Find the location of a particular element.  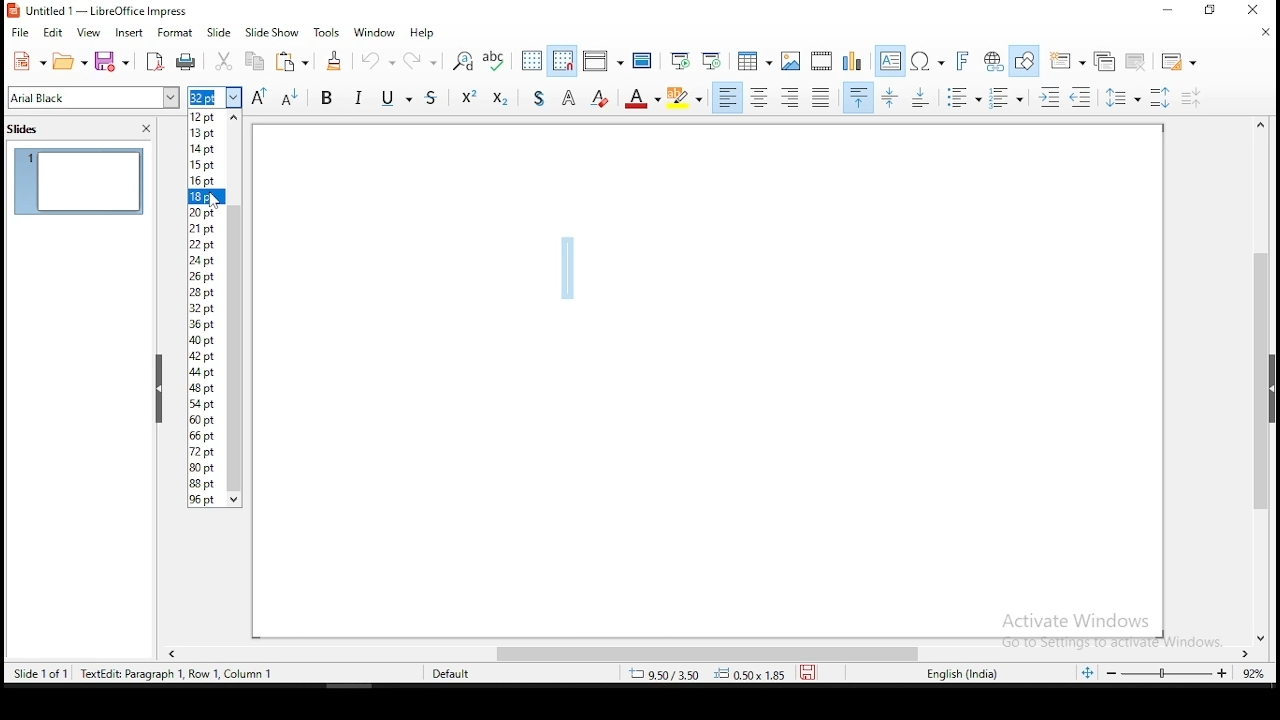

slide show is located at coordinates (220, 32).